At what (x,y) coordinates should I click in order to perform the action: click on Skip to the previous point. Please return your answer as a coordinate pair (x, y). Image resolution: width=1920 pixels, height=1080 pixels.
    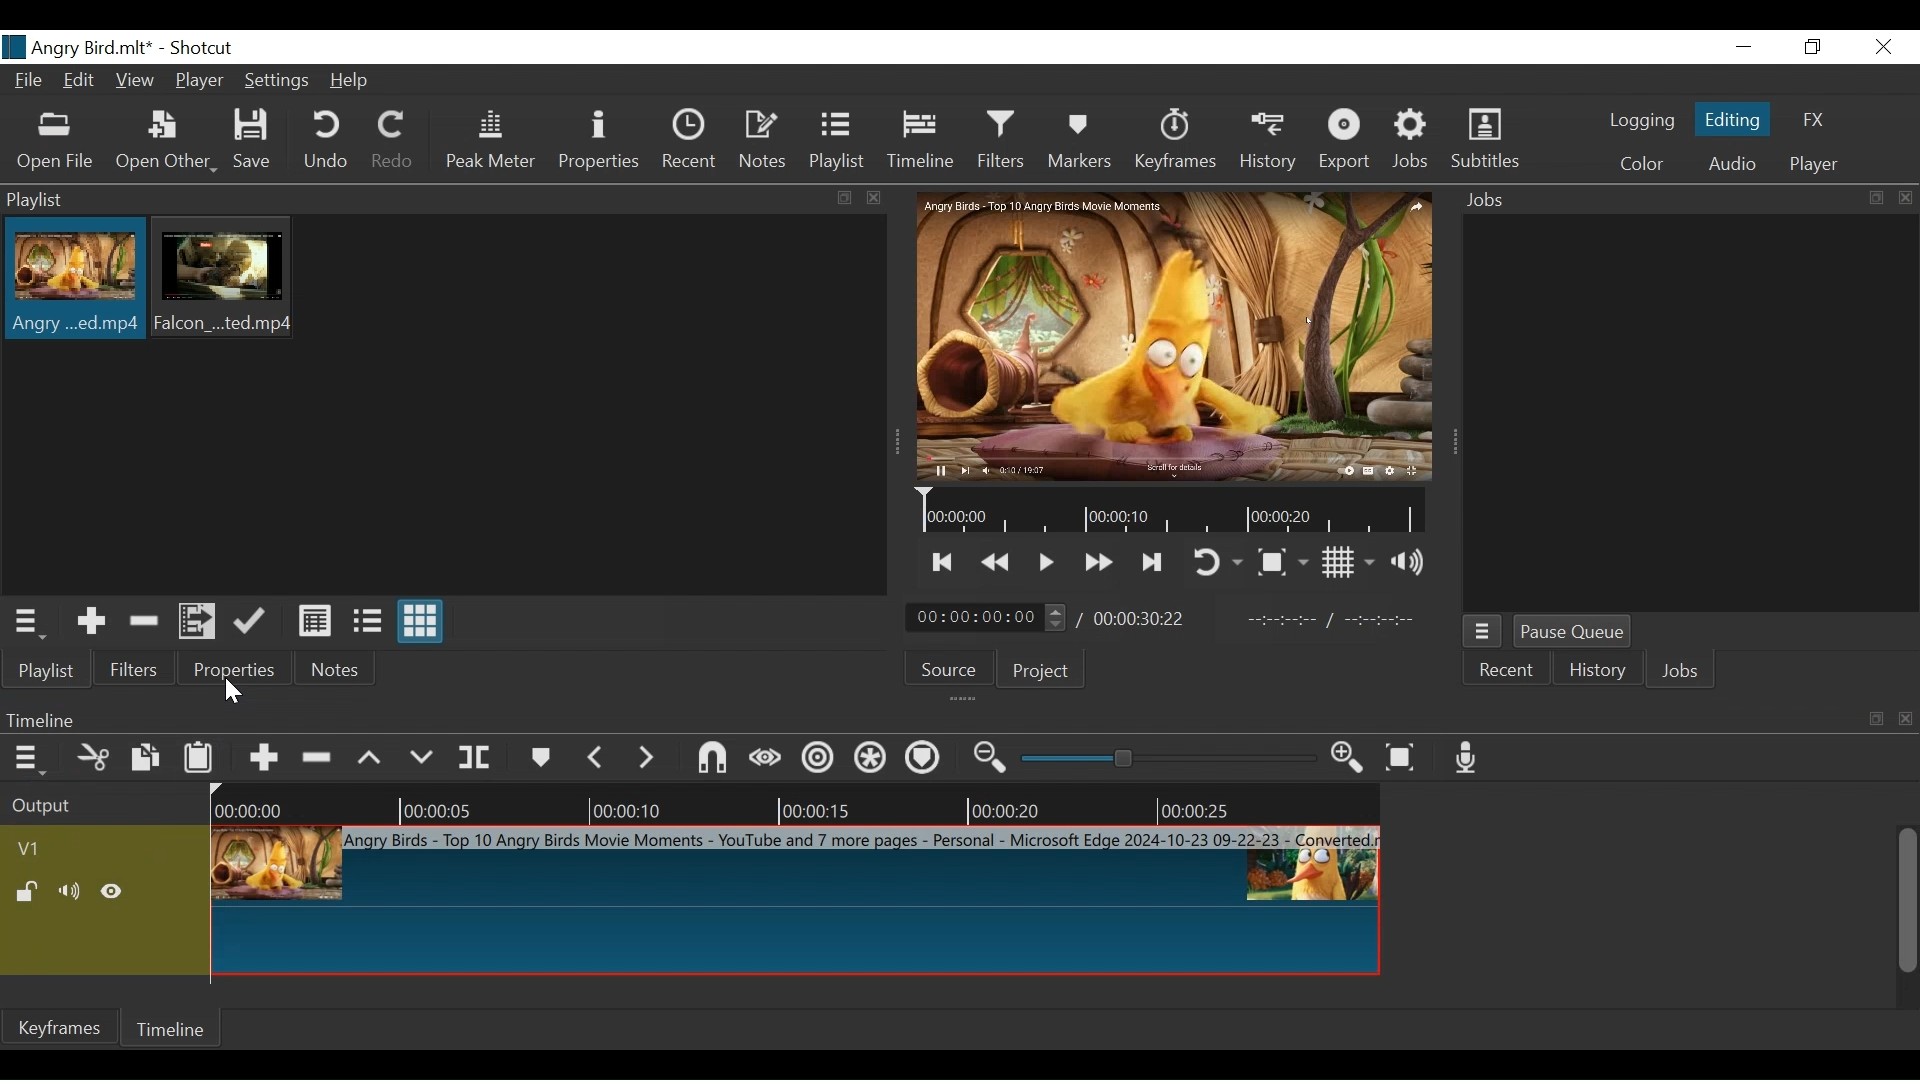
    Looking at the image, I should click on (940, 563).